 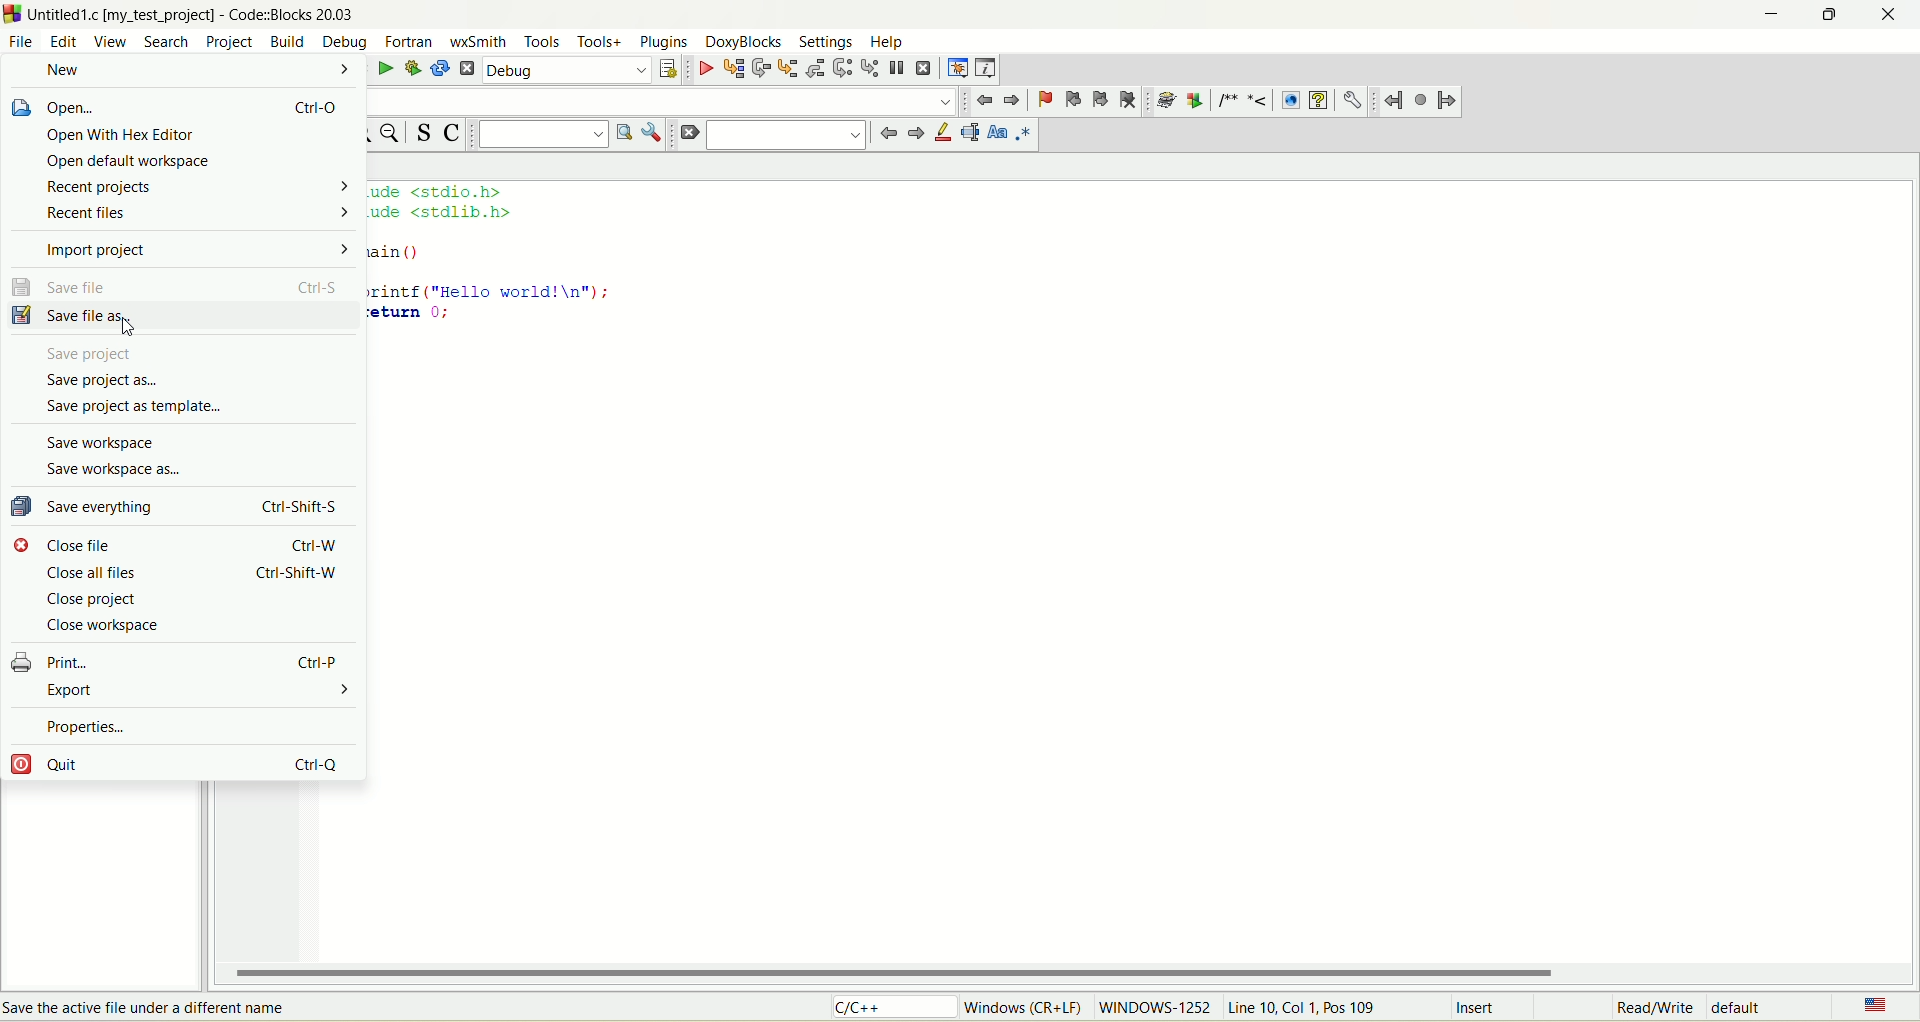 I want to click on blank space, so click(x=787, y=133).